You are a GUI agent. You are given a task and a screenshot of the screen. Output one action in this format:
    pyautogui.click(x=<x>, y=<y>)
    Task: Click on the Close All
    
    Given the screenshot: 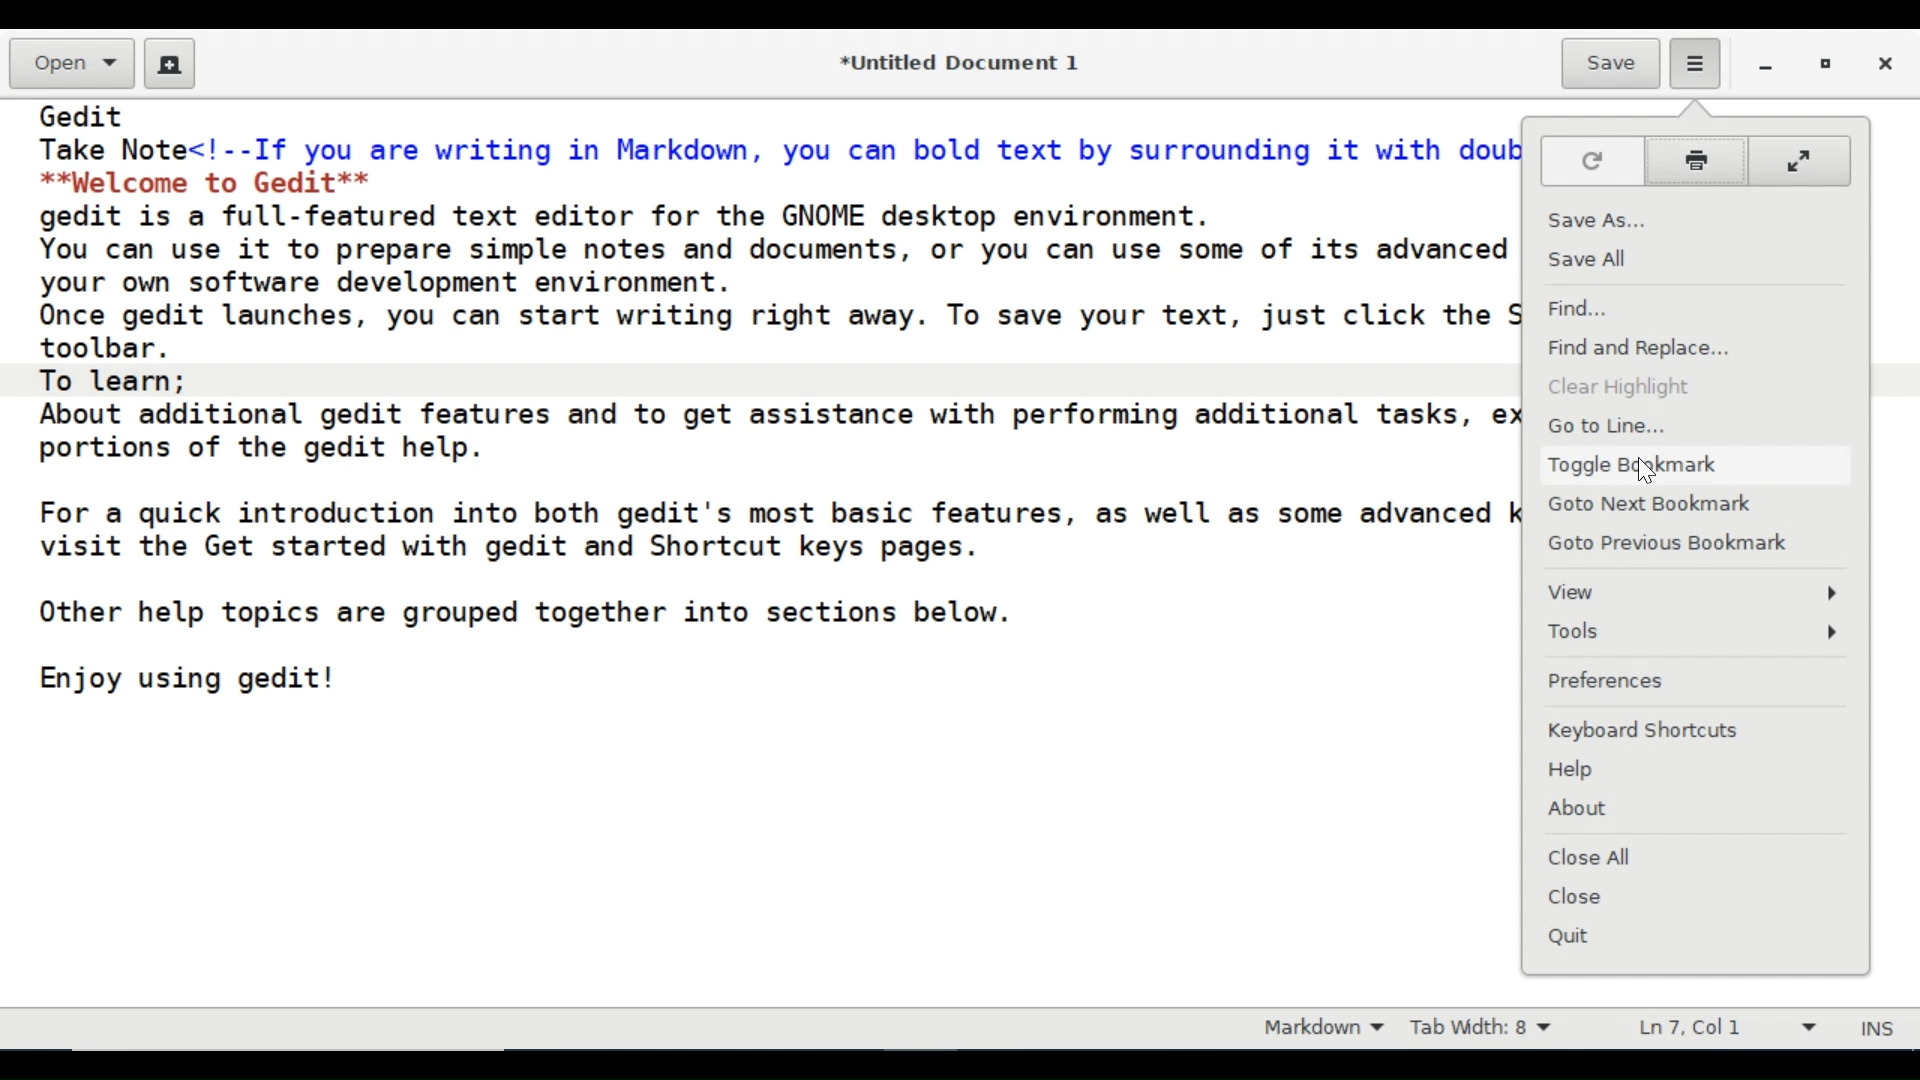 What is the action you would take?
    pyautogui.click(x=1587, y=857)
    